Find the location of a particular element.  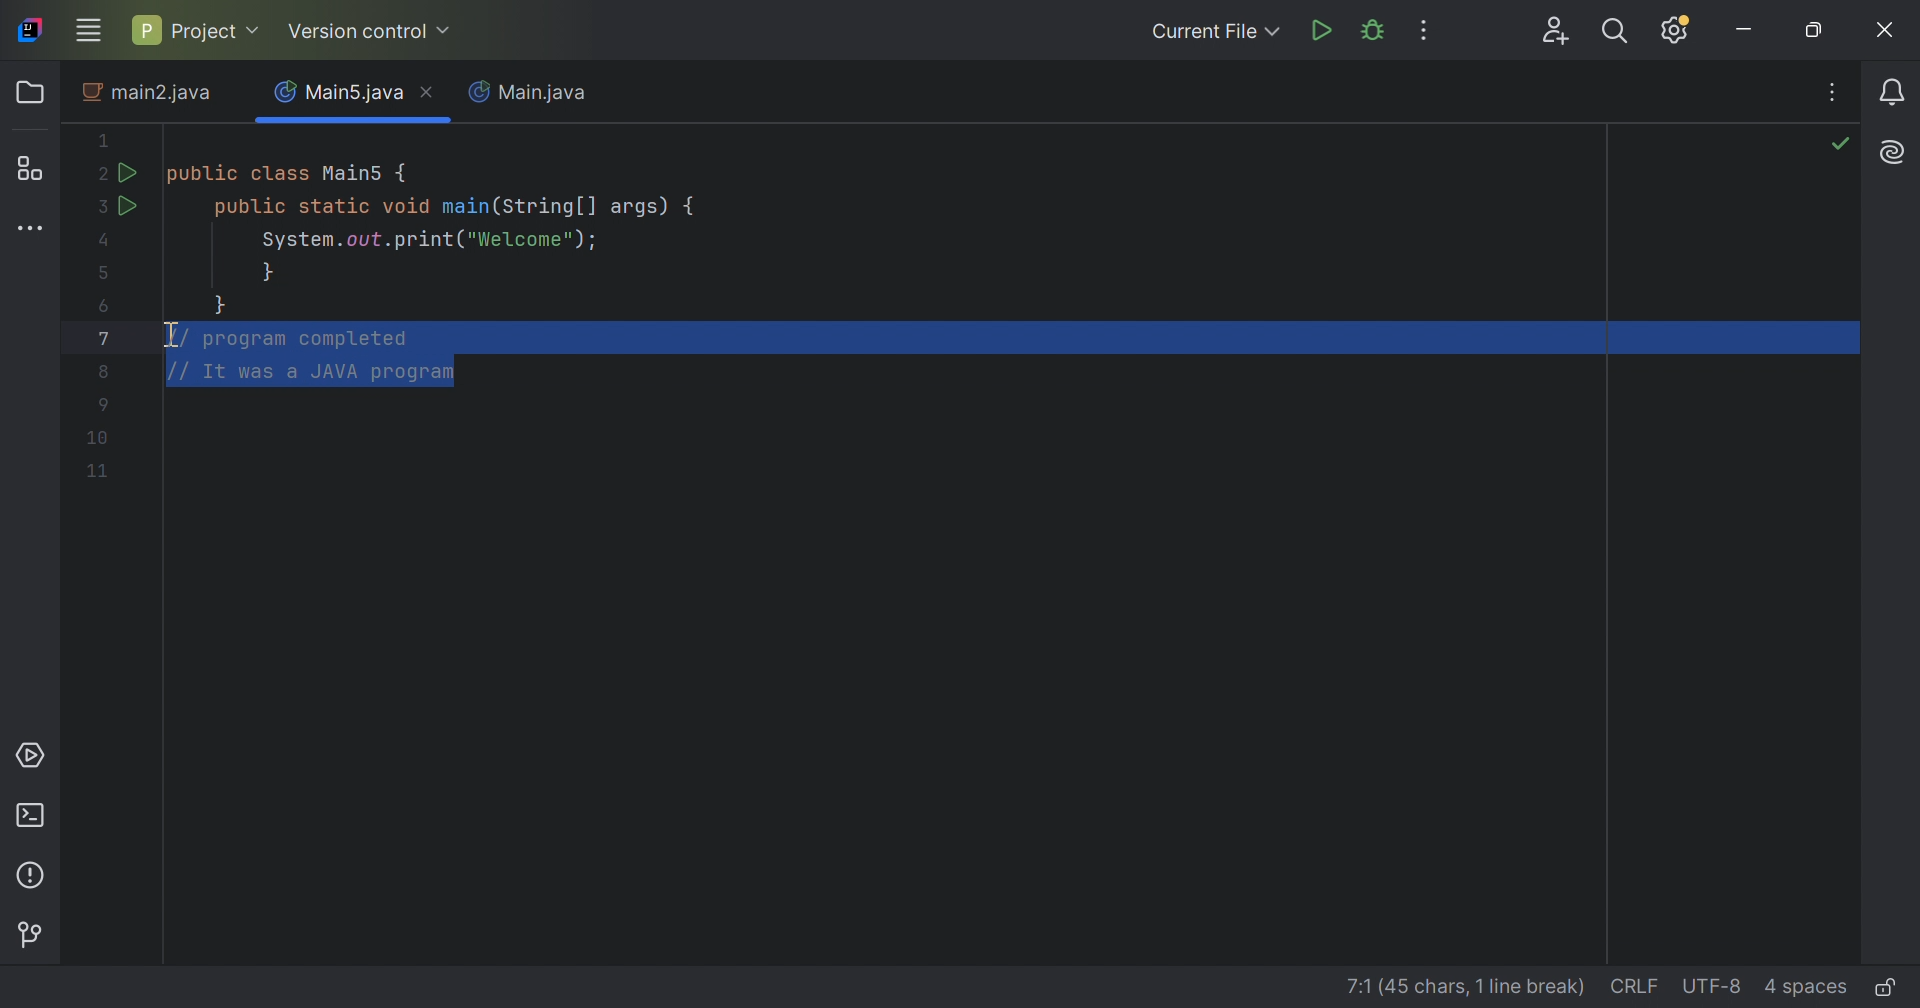

Problems is located at coordinates (33, 874).